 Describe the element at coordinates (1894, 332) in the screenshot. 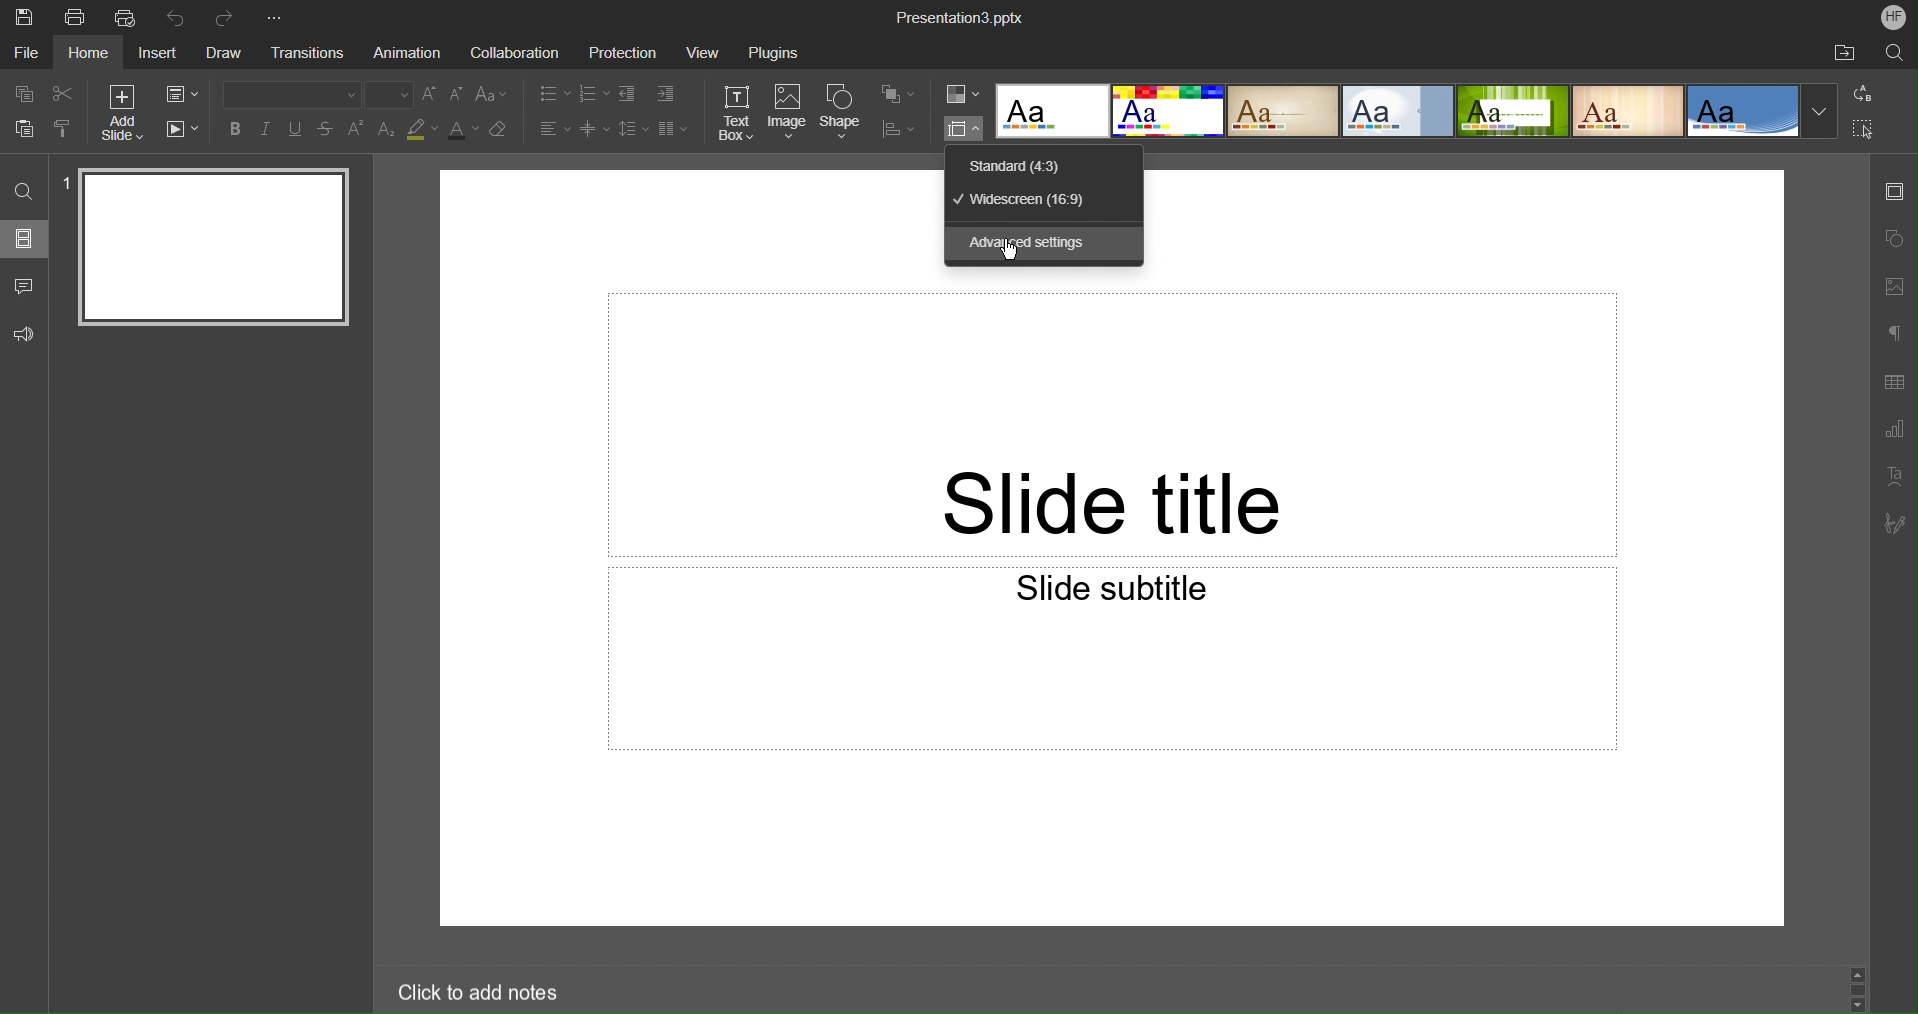

I see `Non-Printing Characters` at that location.